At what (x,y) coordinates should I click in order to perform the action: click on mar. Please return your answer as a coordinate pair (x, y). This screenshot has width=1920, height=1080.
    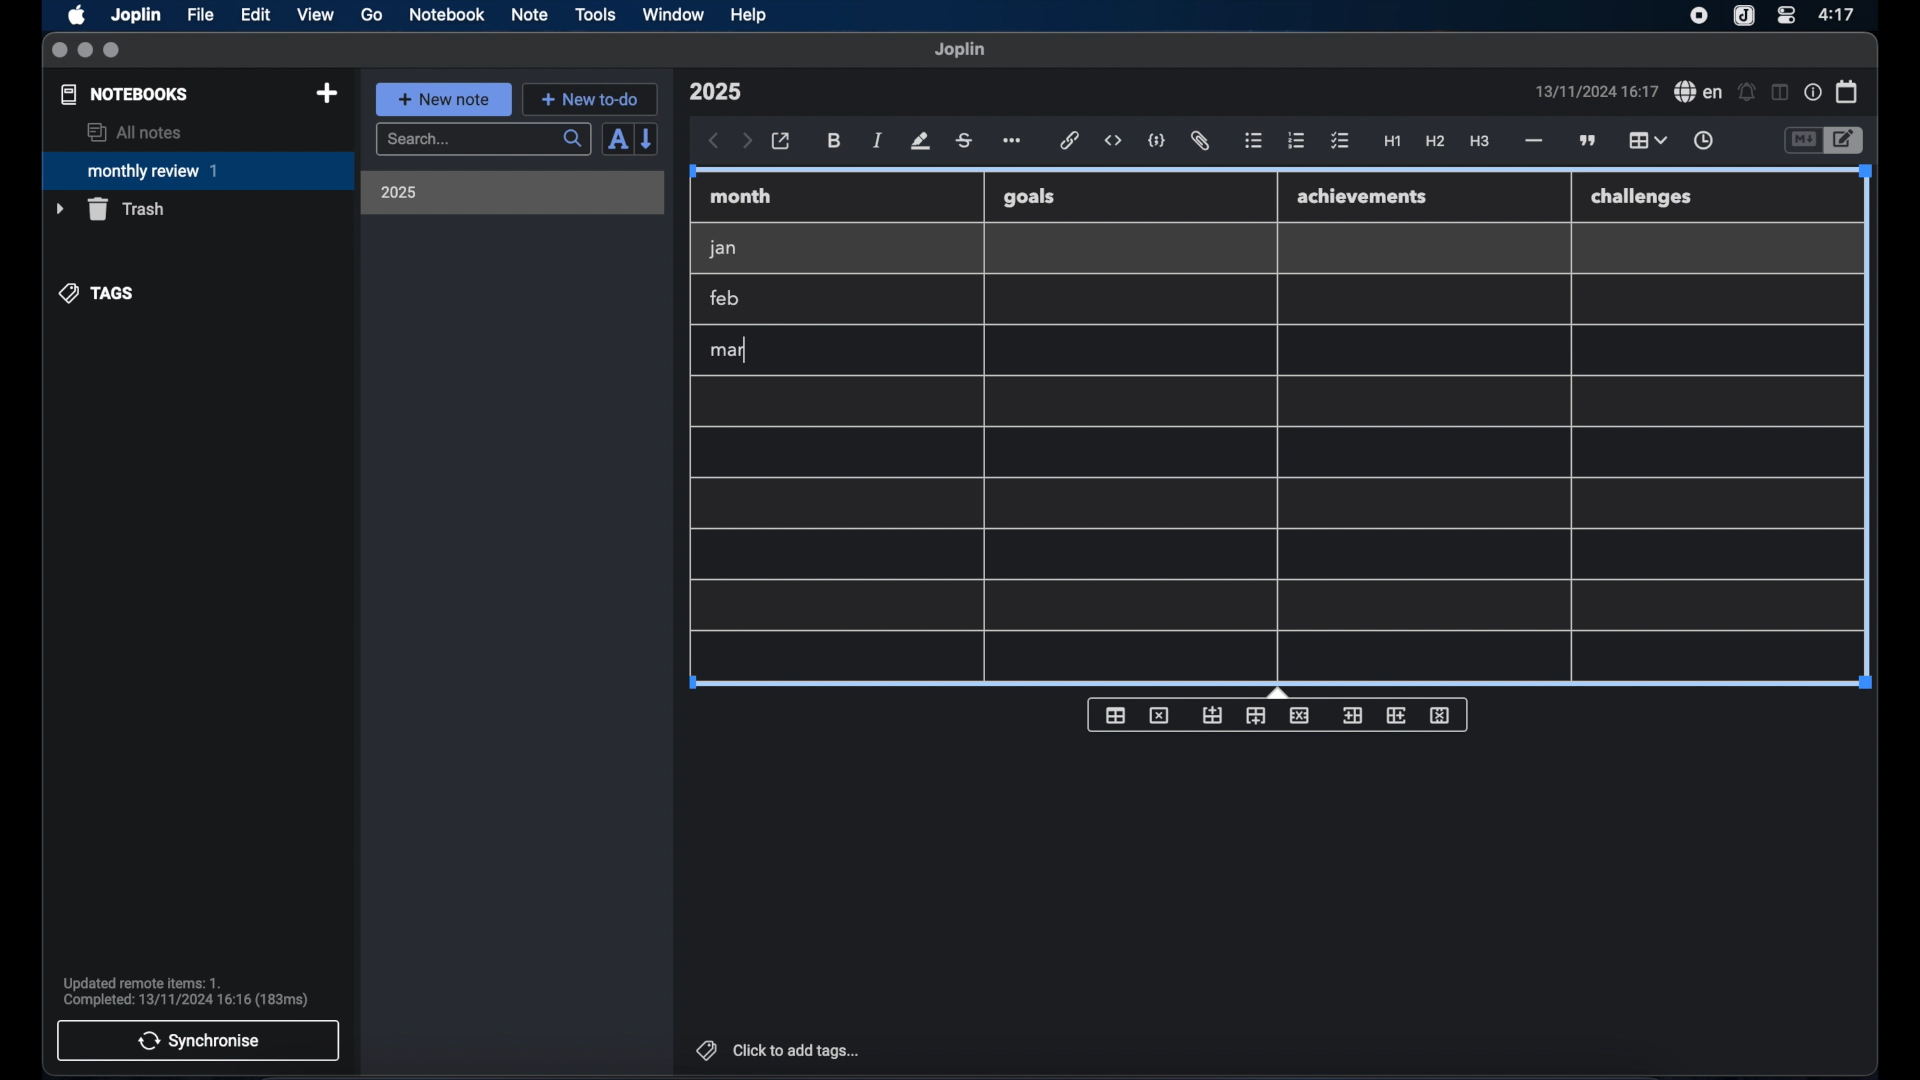
    Looking at the image, I should click on (729, 351).